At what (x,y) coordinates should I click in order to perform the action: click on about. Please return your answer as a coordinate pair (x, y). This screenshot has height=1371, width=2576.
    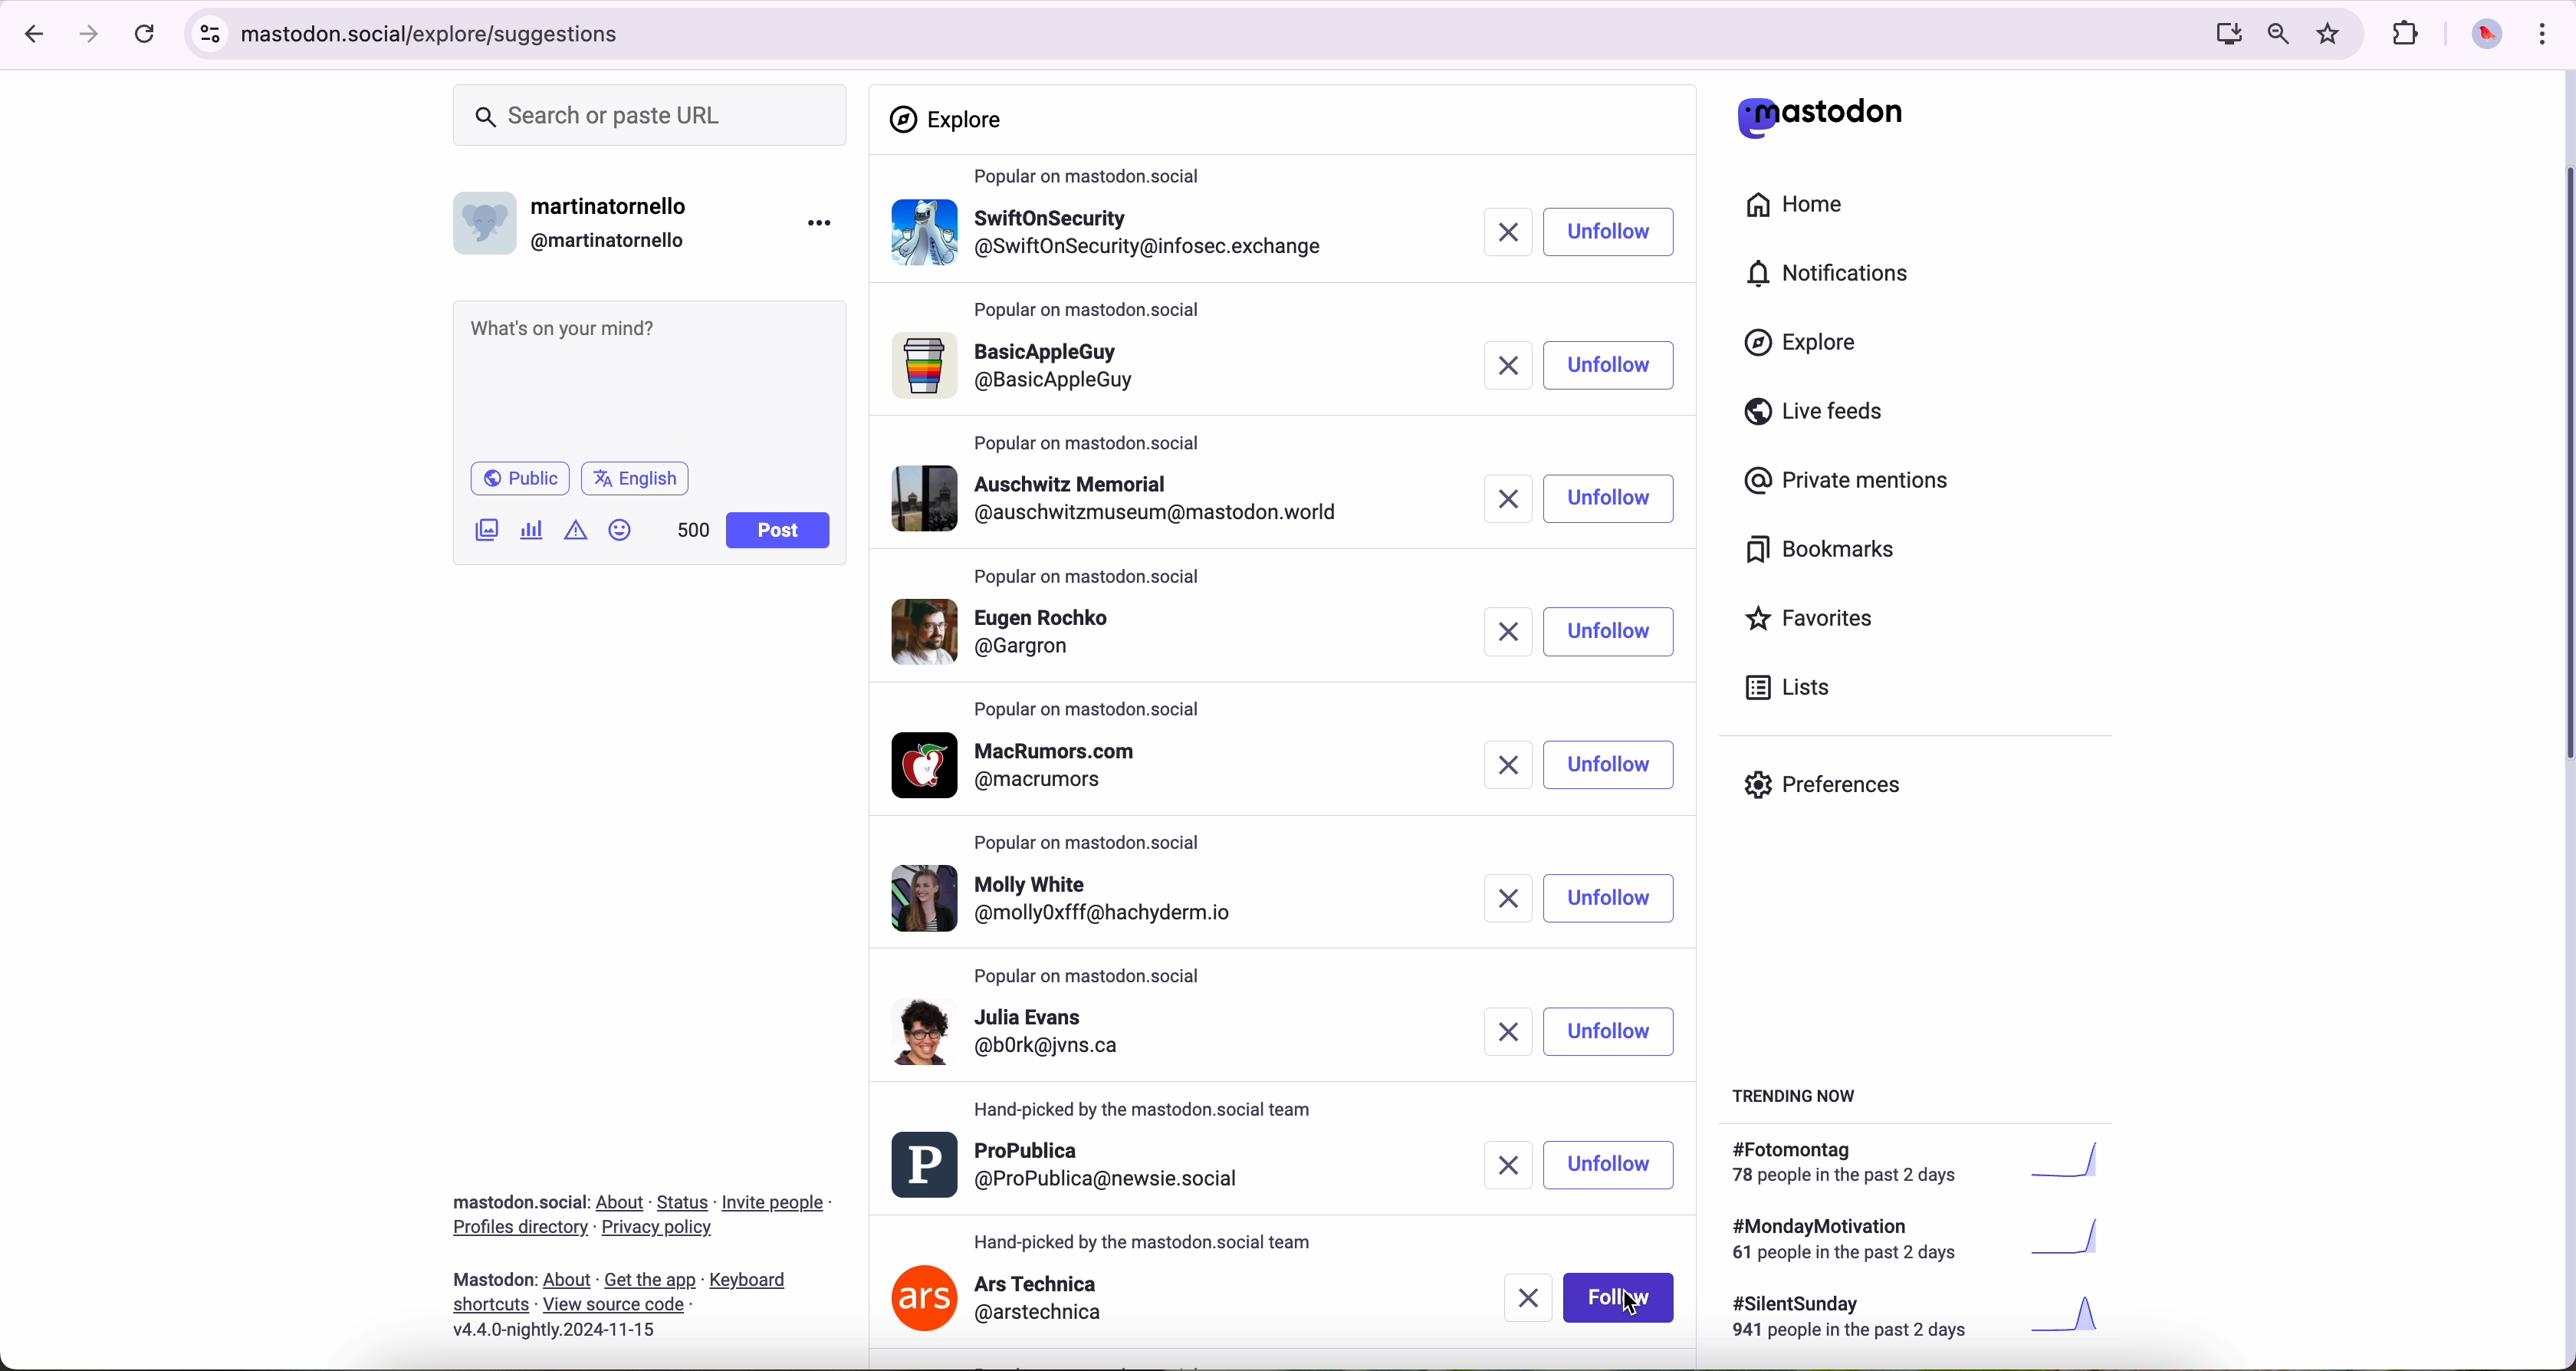
    Looking at the image, I should click on (641, 1259).